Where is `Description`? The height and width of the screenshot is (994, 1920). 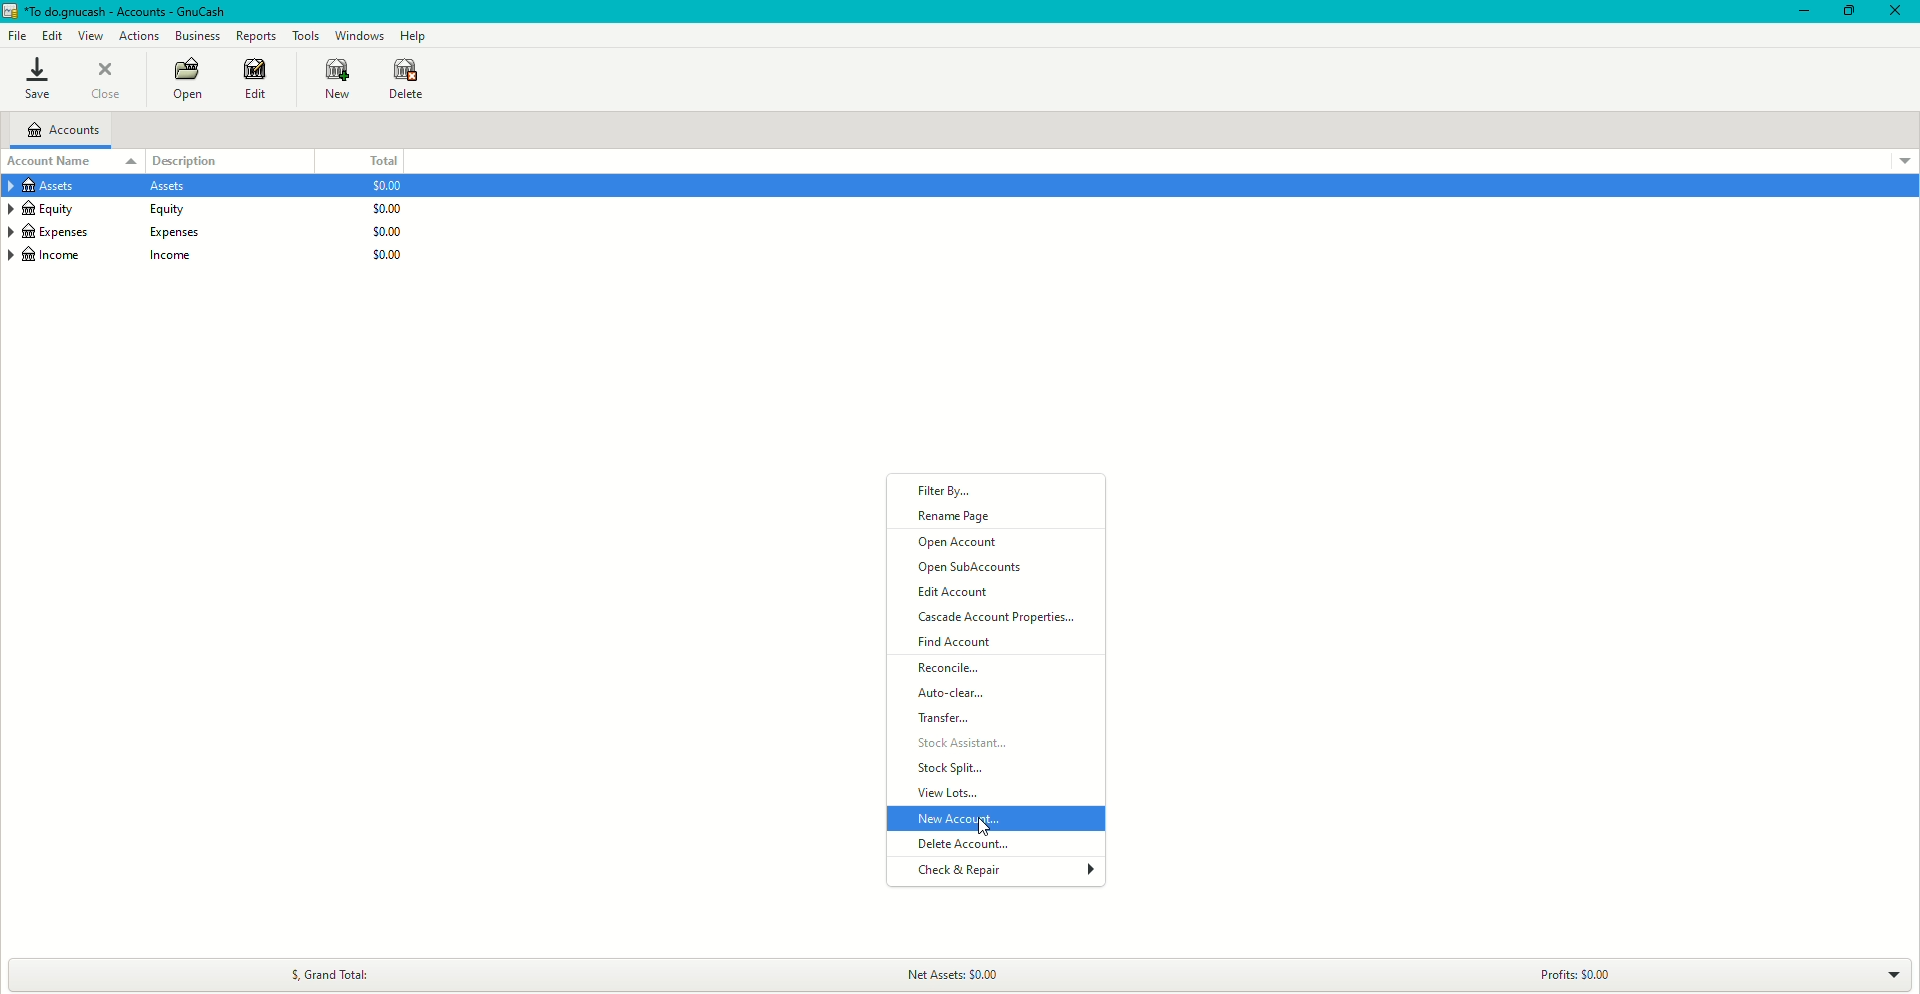 Description is located at coordinates (198, 159).